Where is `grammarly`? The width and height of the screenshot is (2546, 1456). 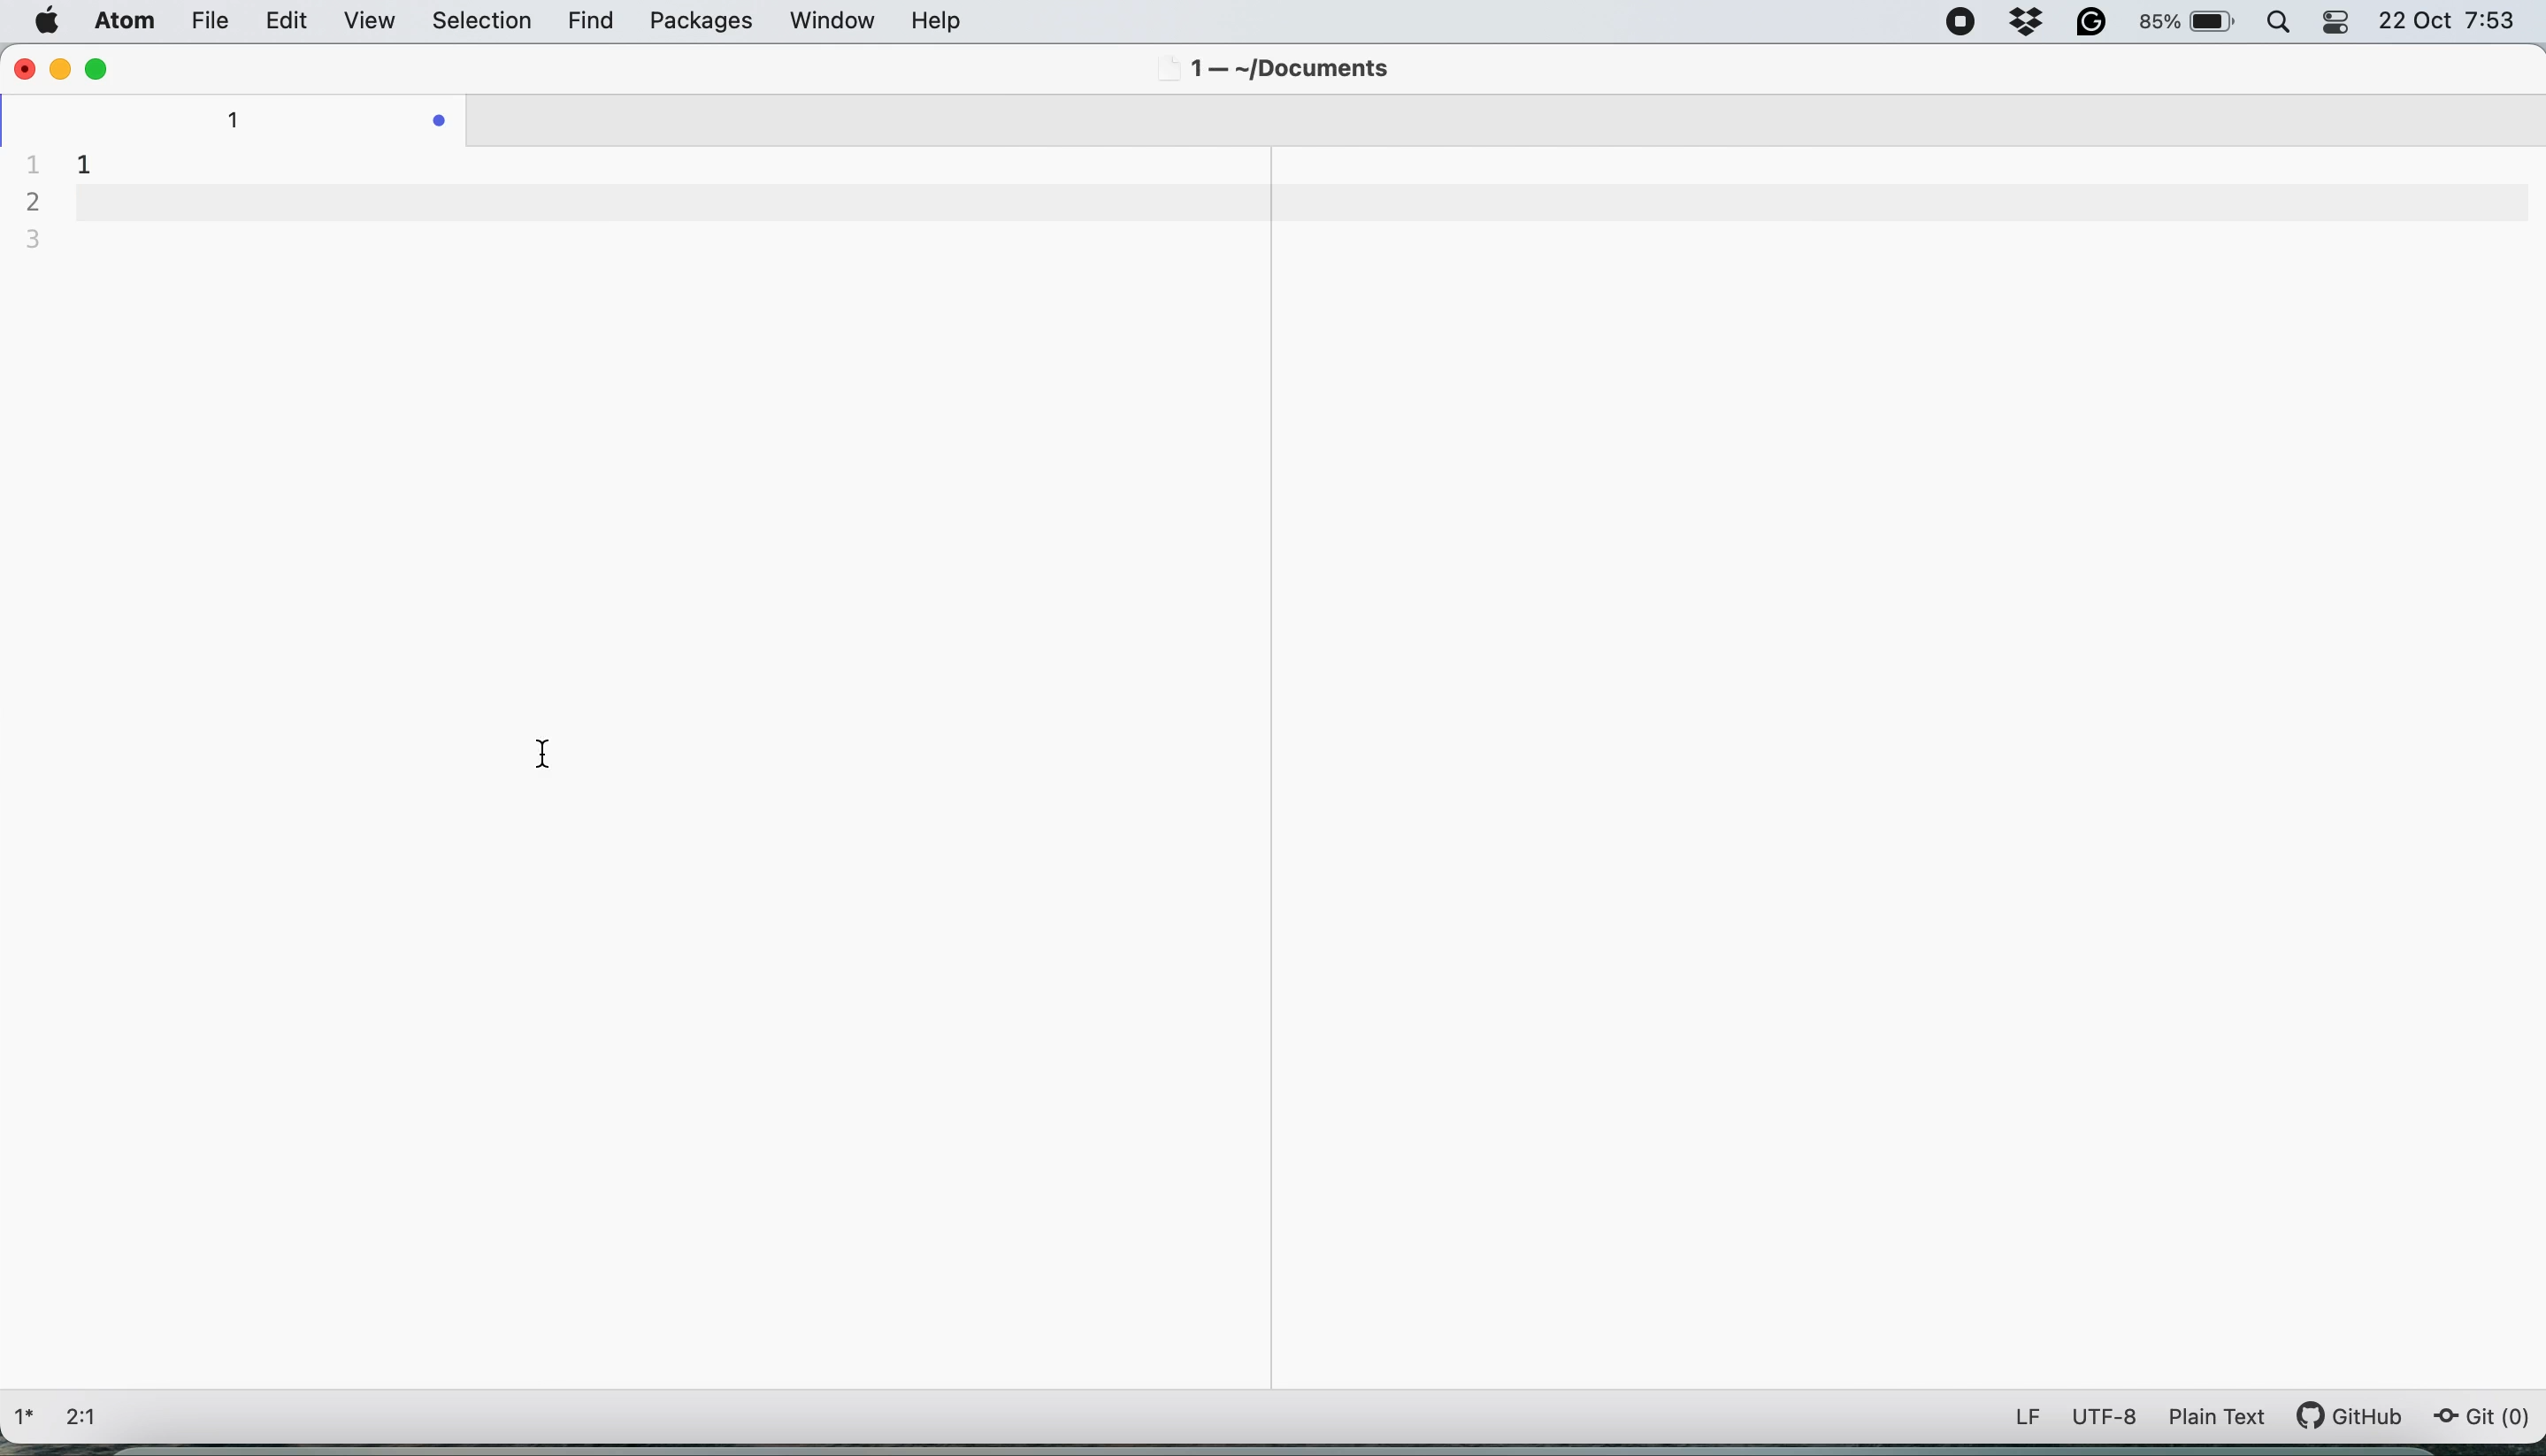 grammarly is located at coordinates (2095, 22).